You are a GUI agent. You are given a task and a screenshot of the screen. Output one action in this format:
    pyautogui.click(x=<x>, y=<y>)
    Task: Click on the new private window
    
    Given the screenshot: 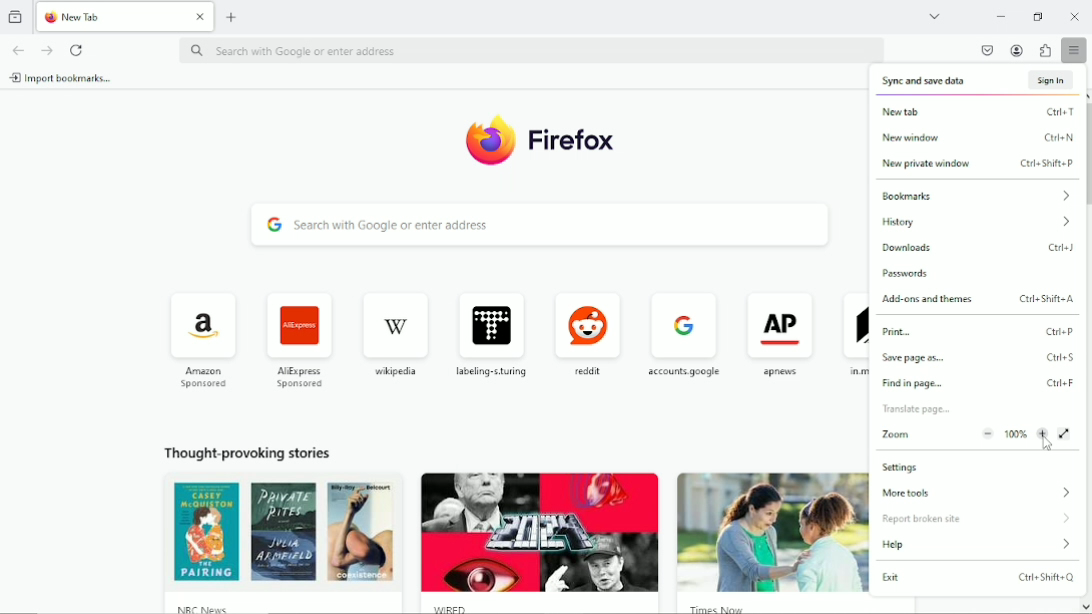 What is the action you would take?
    pyautogui.click(x=973, y=165)
    